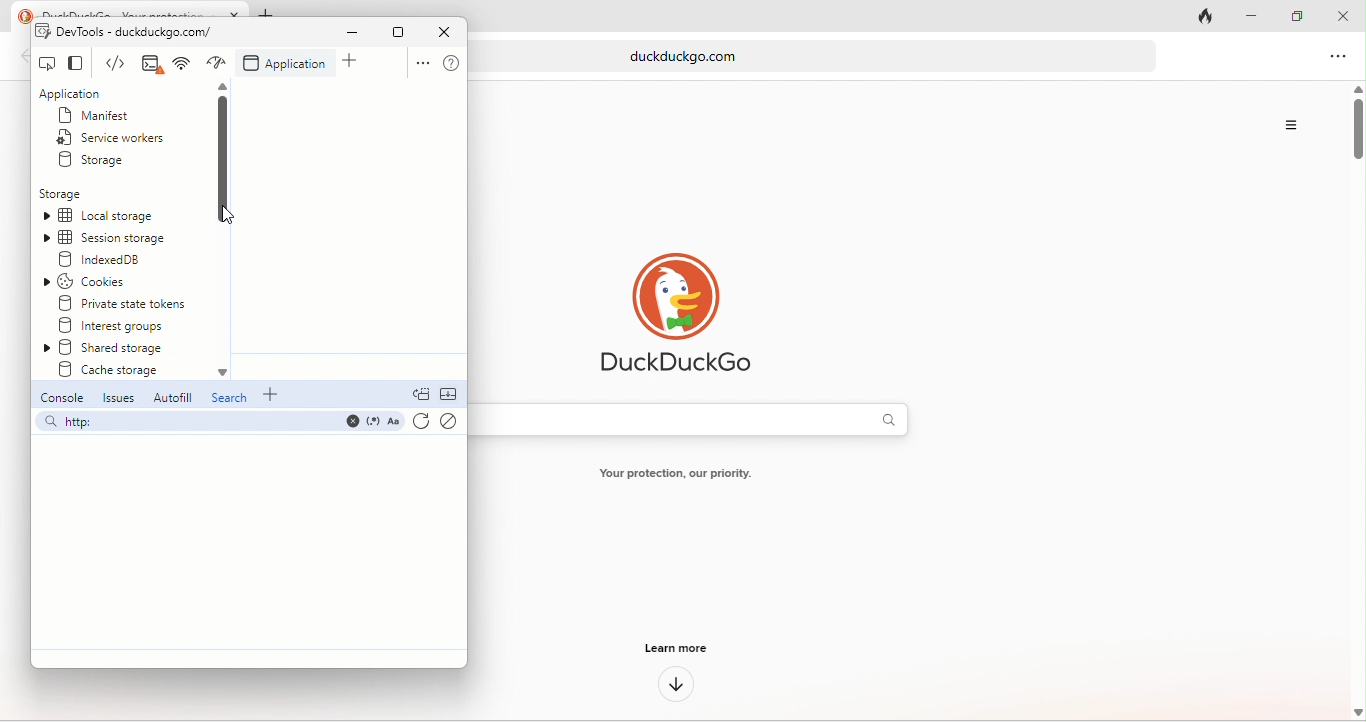 The image size is (1366, 722). Describe the element at coordinates (822, 55) in the screenshot. I see `web link` at that location.